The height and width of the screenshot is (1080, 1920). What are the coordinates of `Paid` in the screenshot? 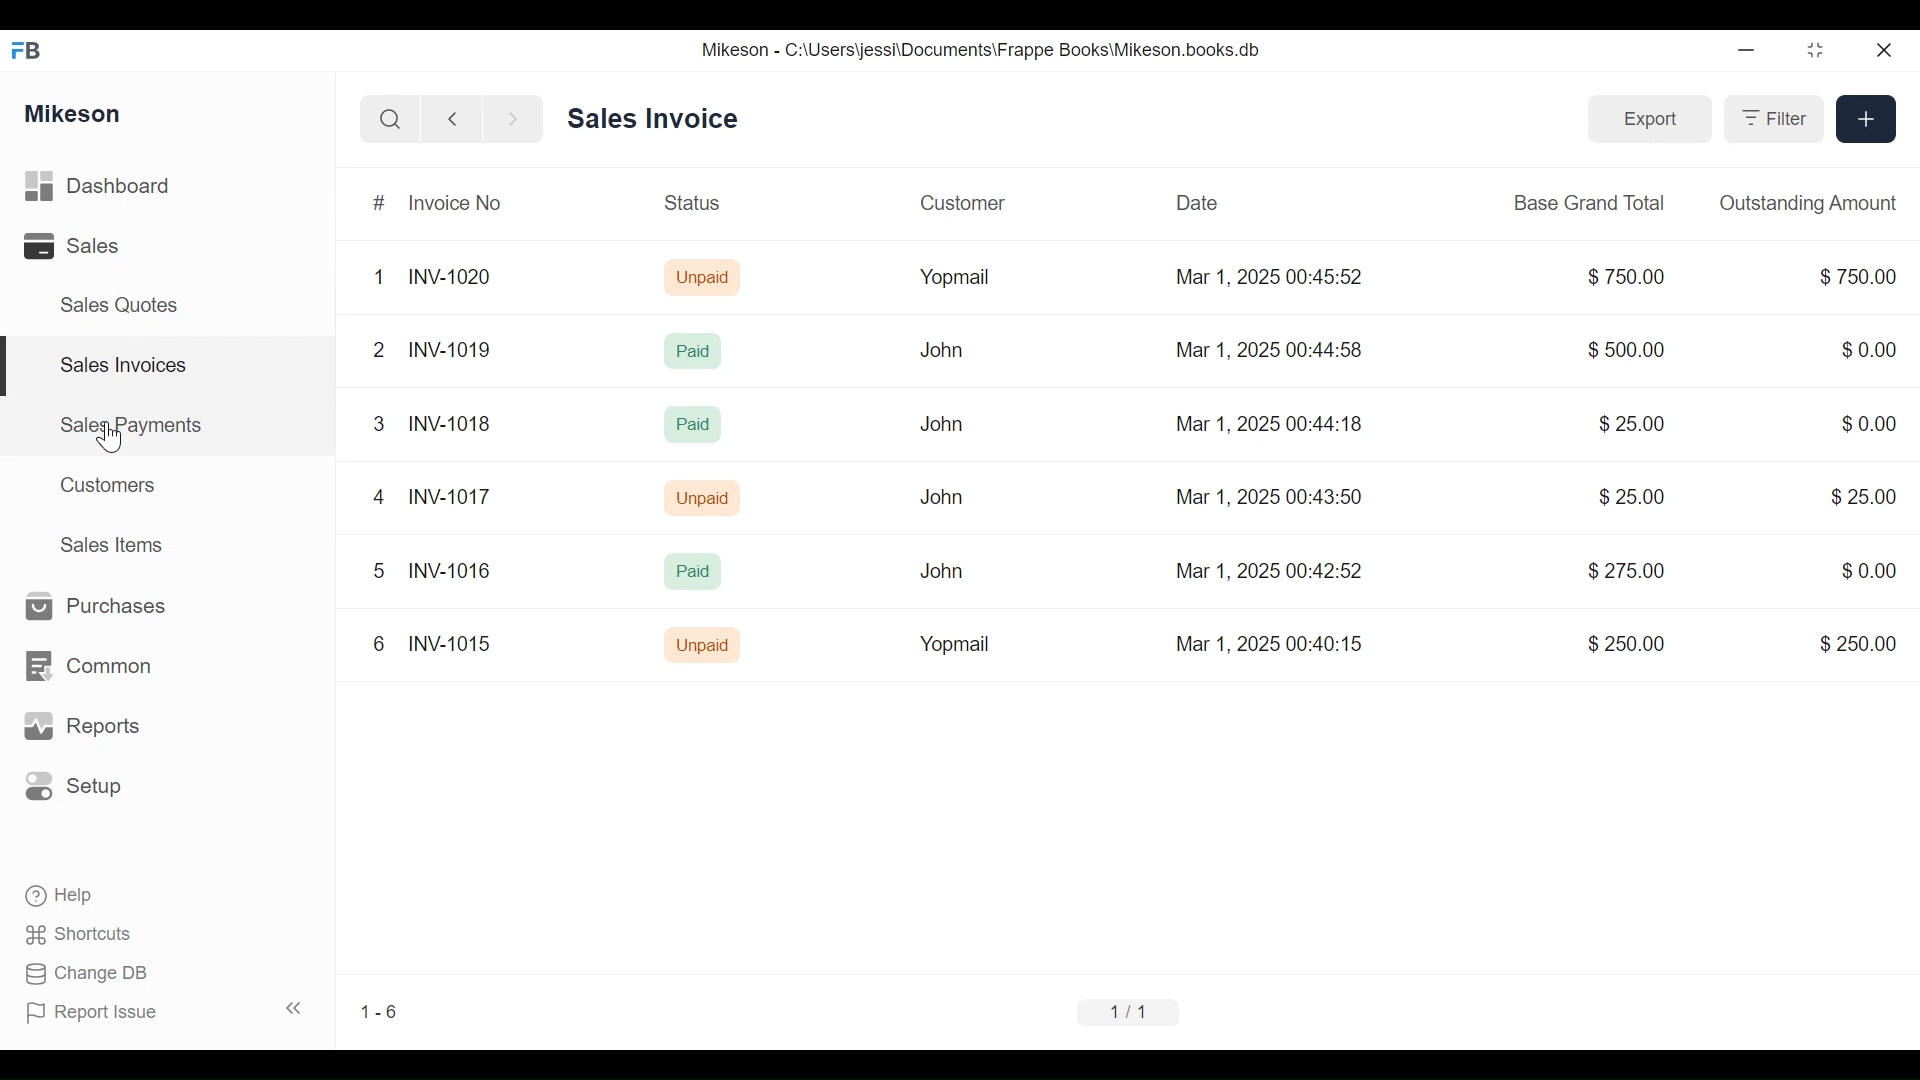 It's located at (685, 571).